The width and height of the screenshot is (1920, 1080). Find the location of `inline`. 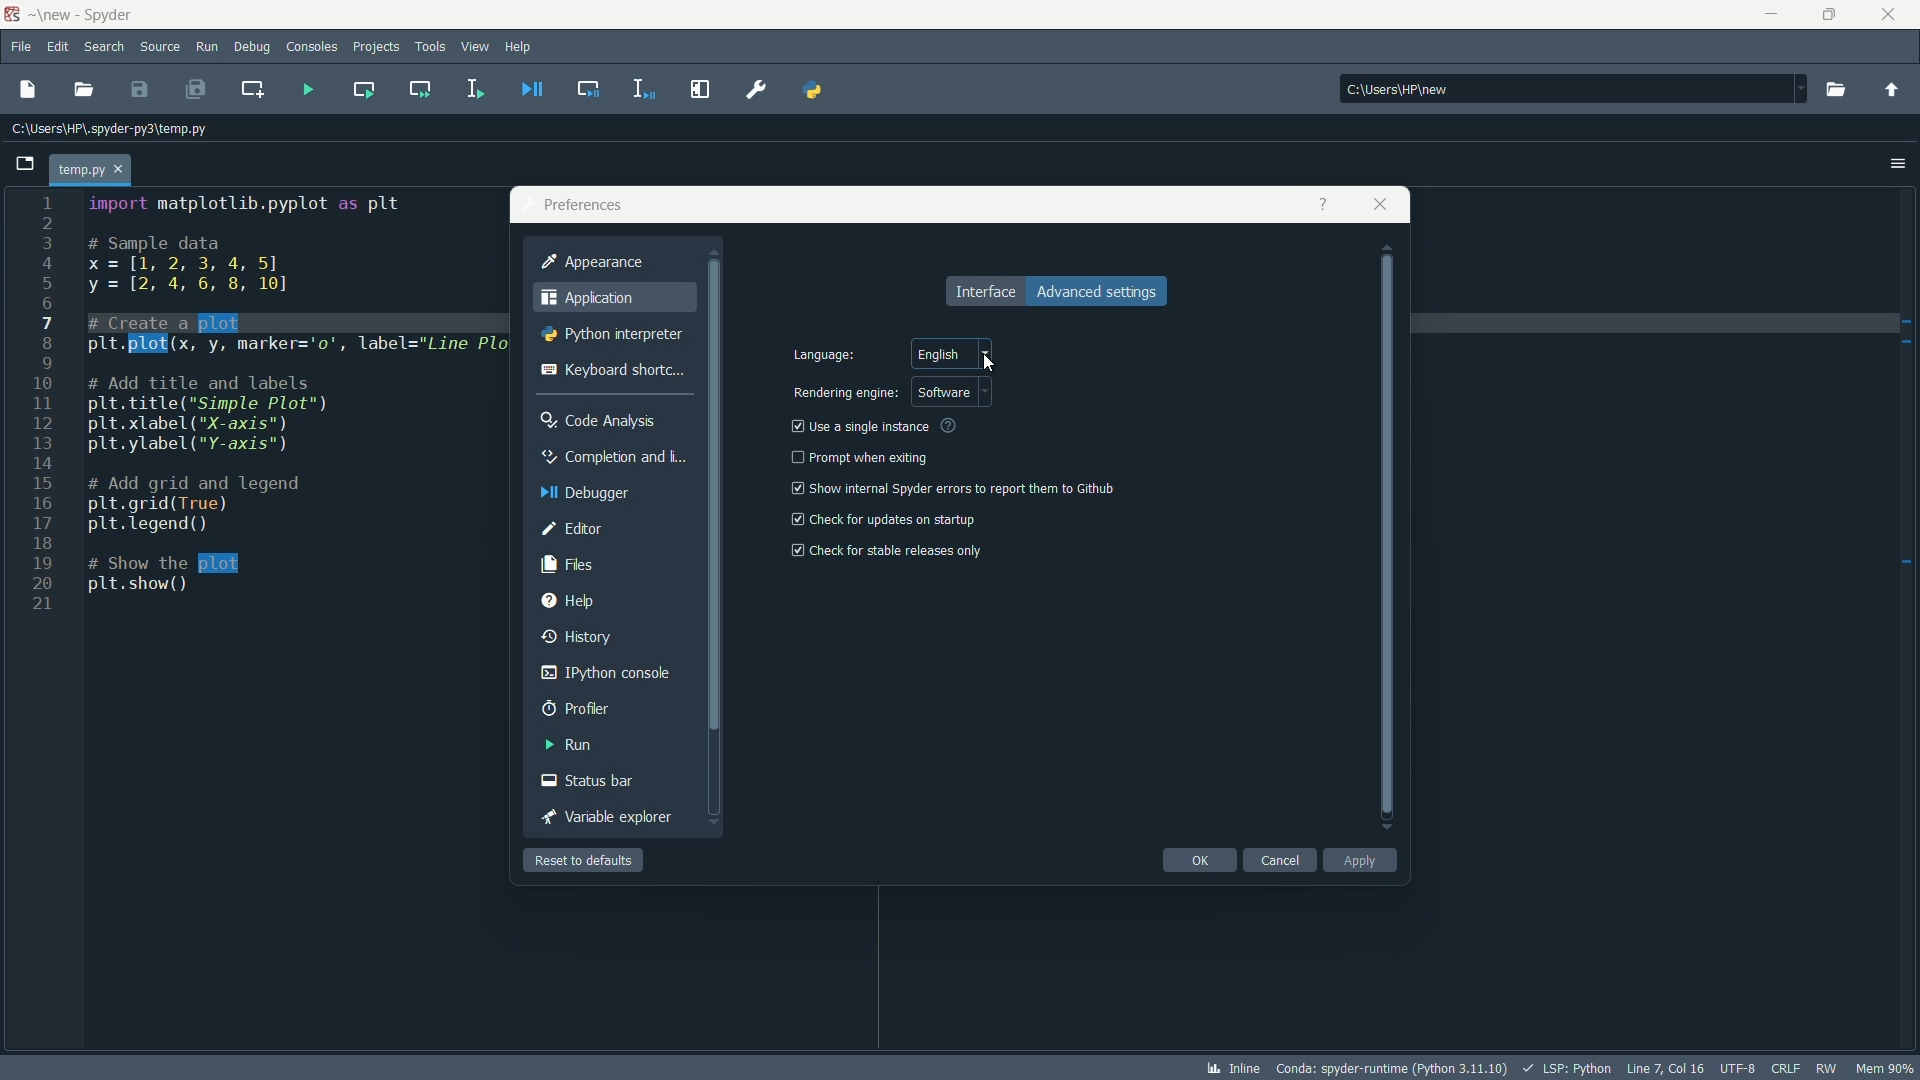

inline is located at coordinates (1235, 1069).